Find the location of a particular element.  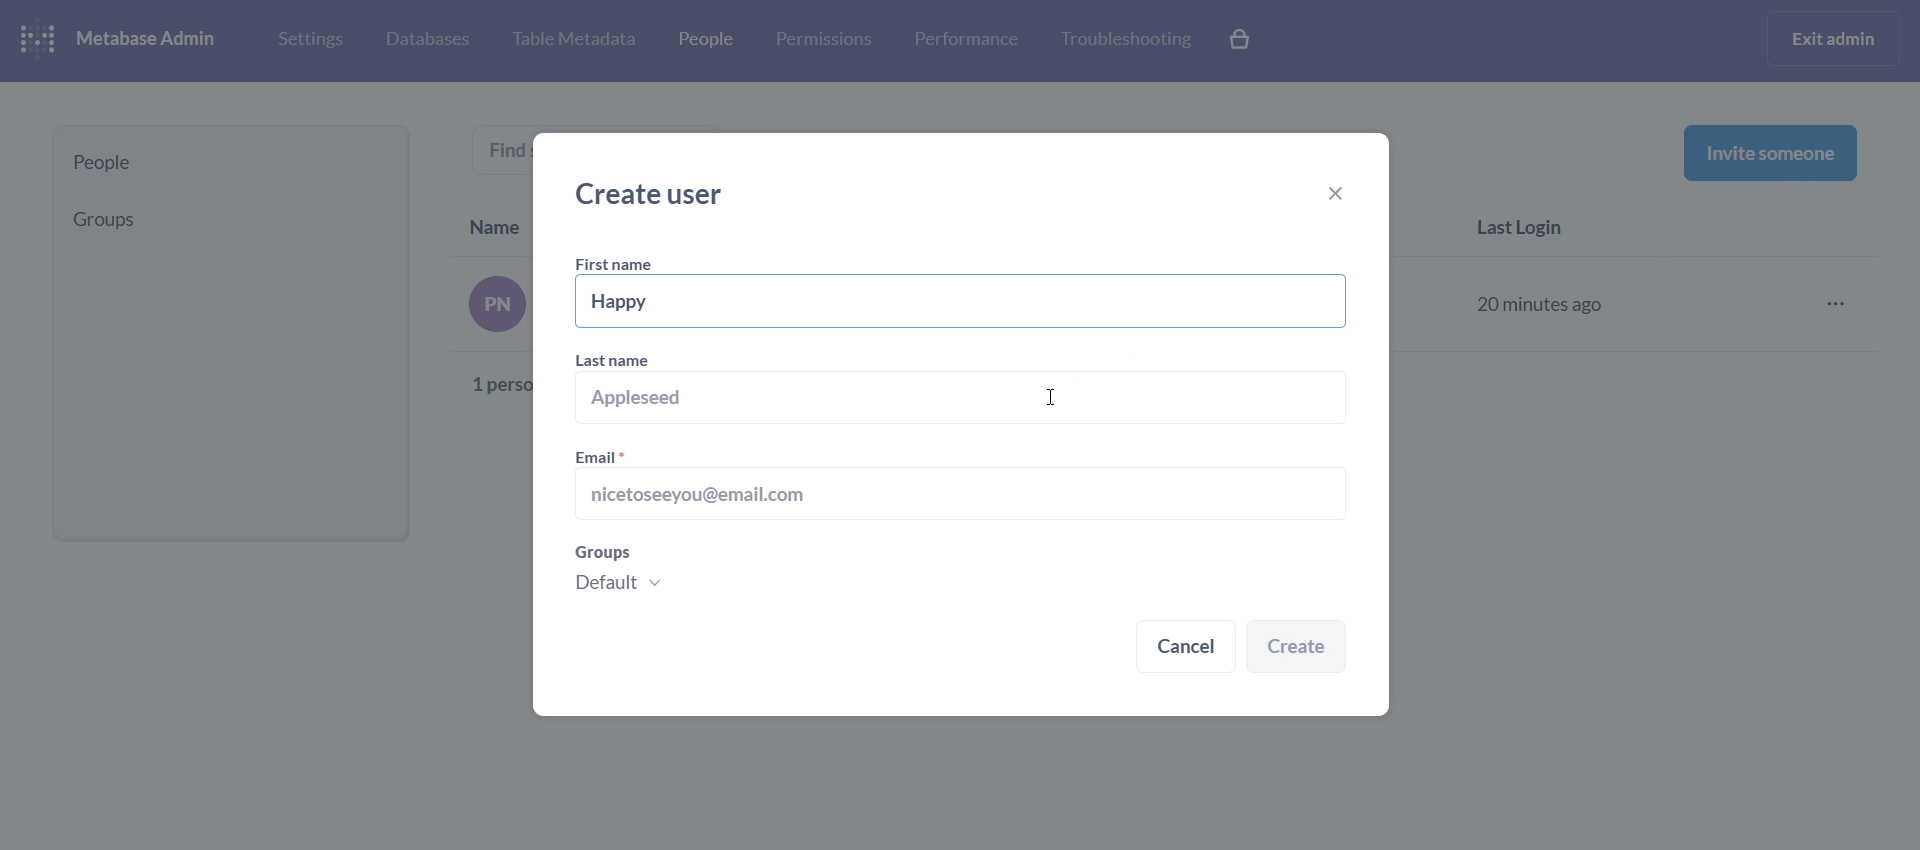

Name is located at coordinates (496, 223).